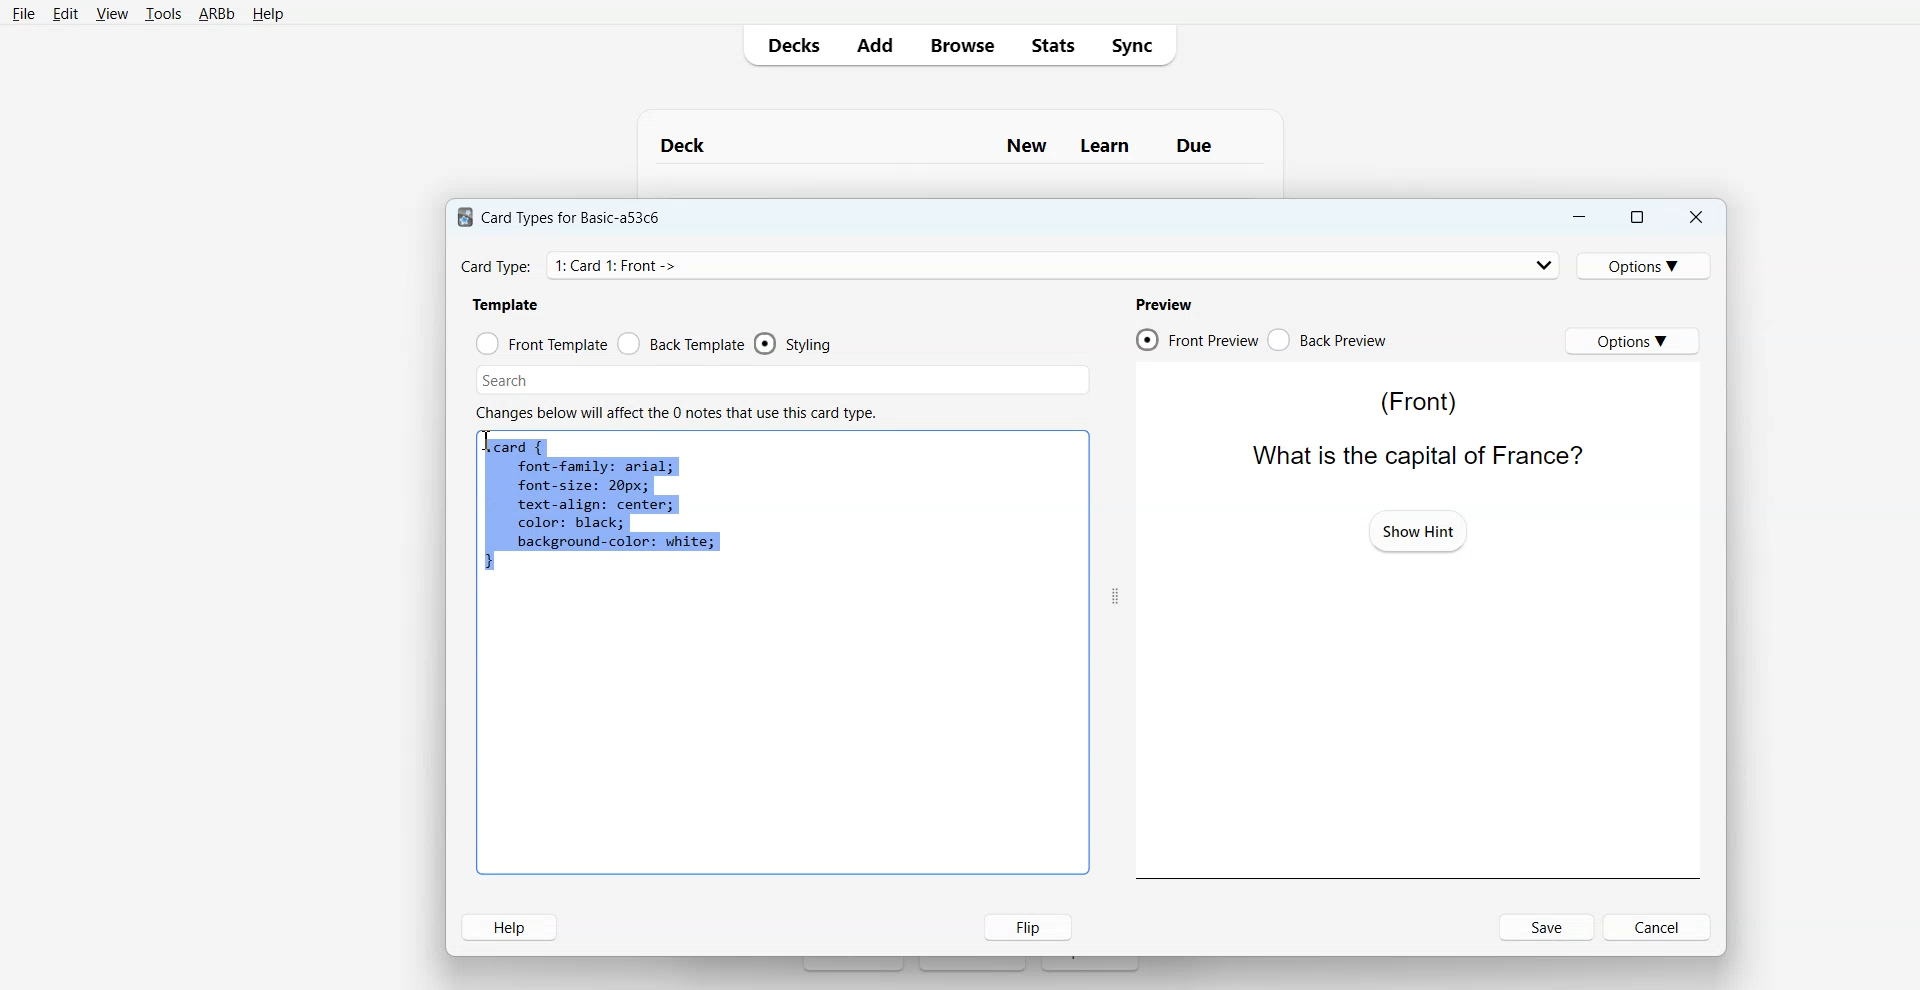 This screenshot has height=990, width=1920. Describe the element at coordinates (1418, 530) in the screenshot. I see `Show Hint` at that location.